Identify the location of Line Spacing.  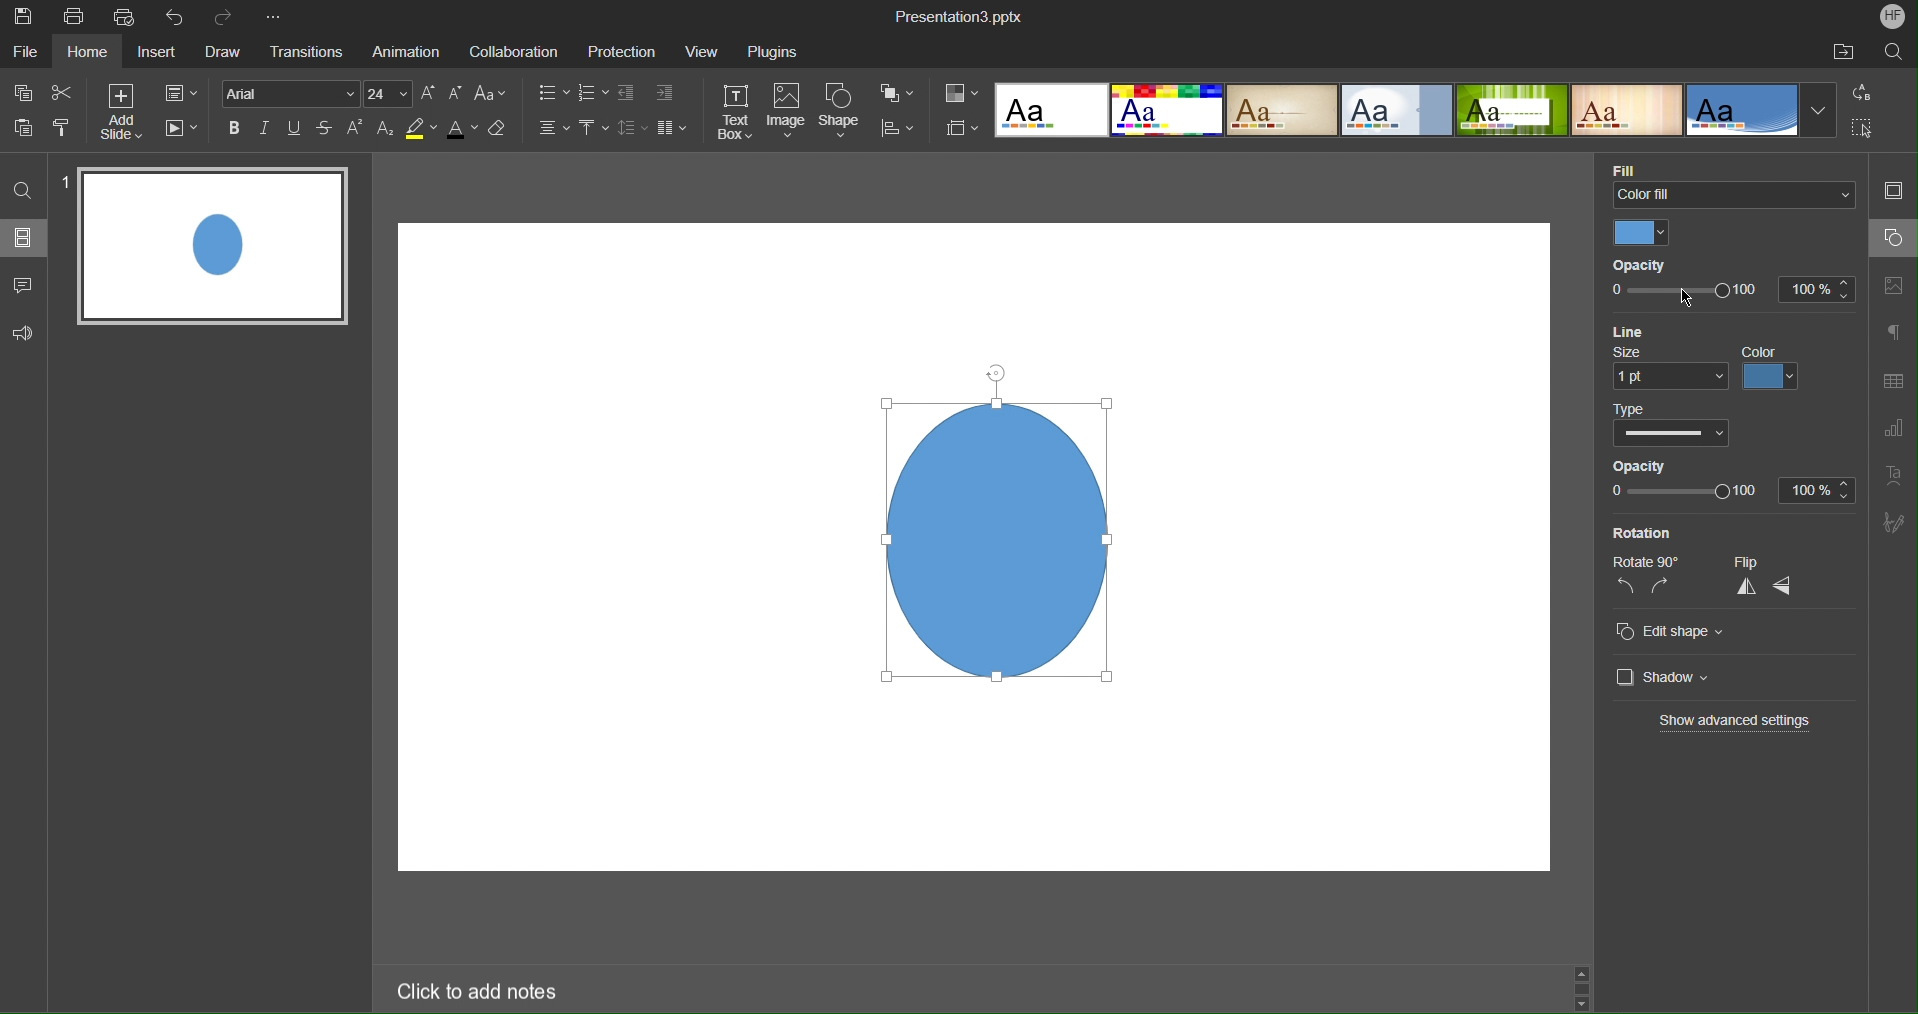
(631, 129).